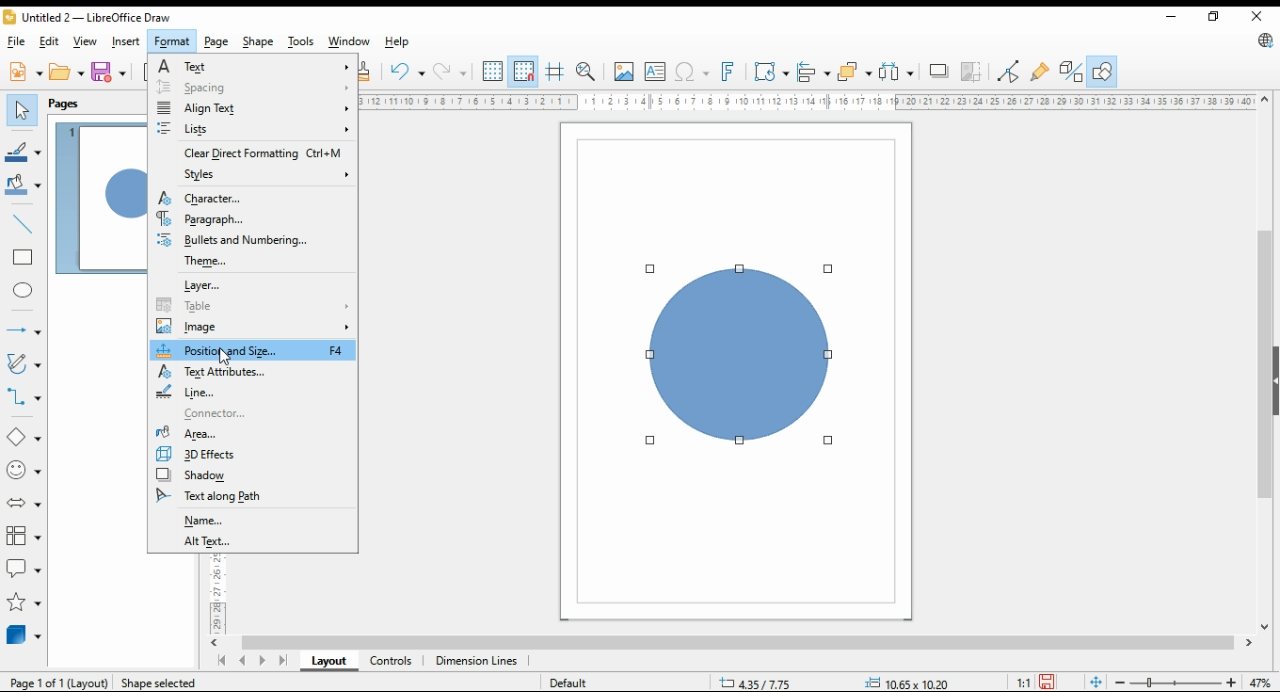 Image resolution: width=1280 pixels, height=692 pixels. What do you see at coordinates (390, 659) in the screenshot?
I see `controls` at bounding box center [390, 659].